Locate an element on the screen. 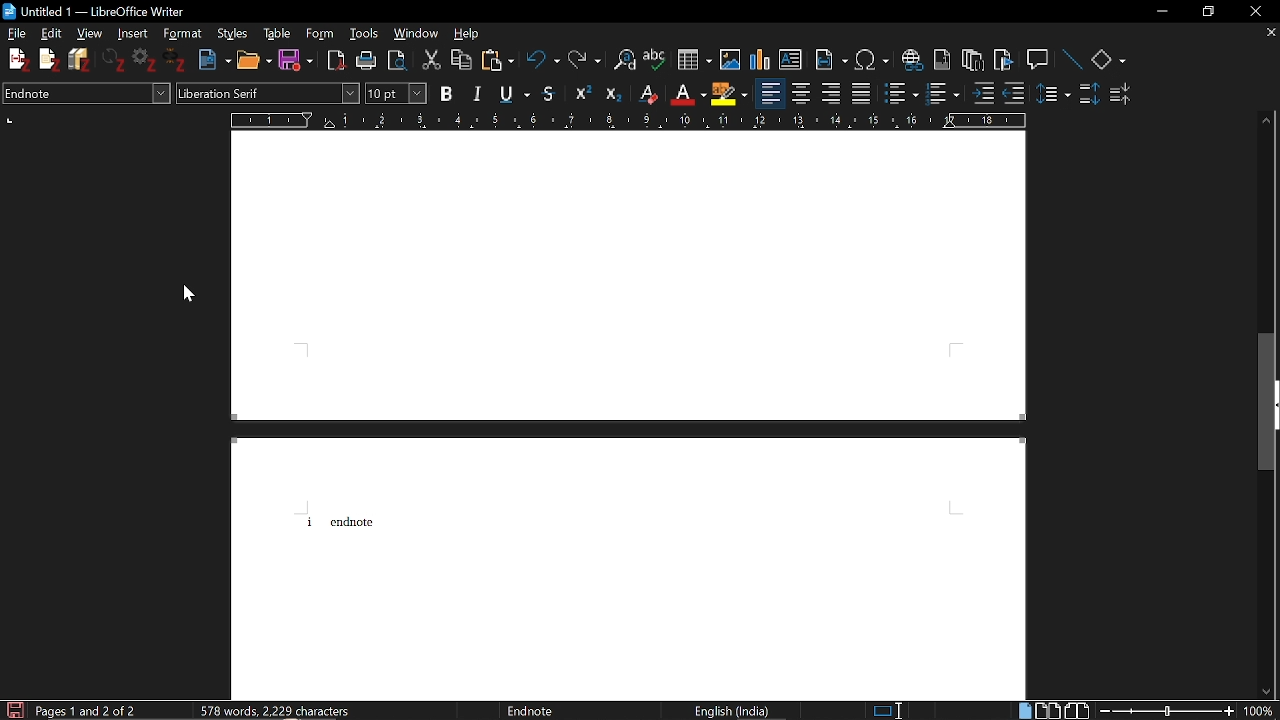 The image size is (1280, 720). Set document preference is located at coordinates (142, 60).